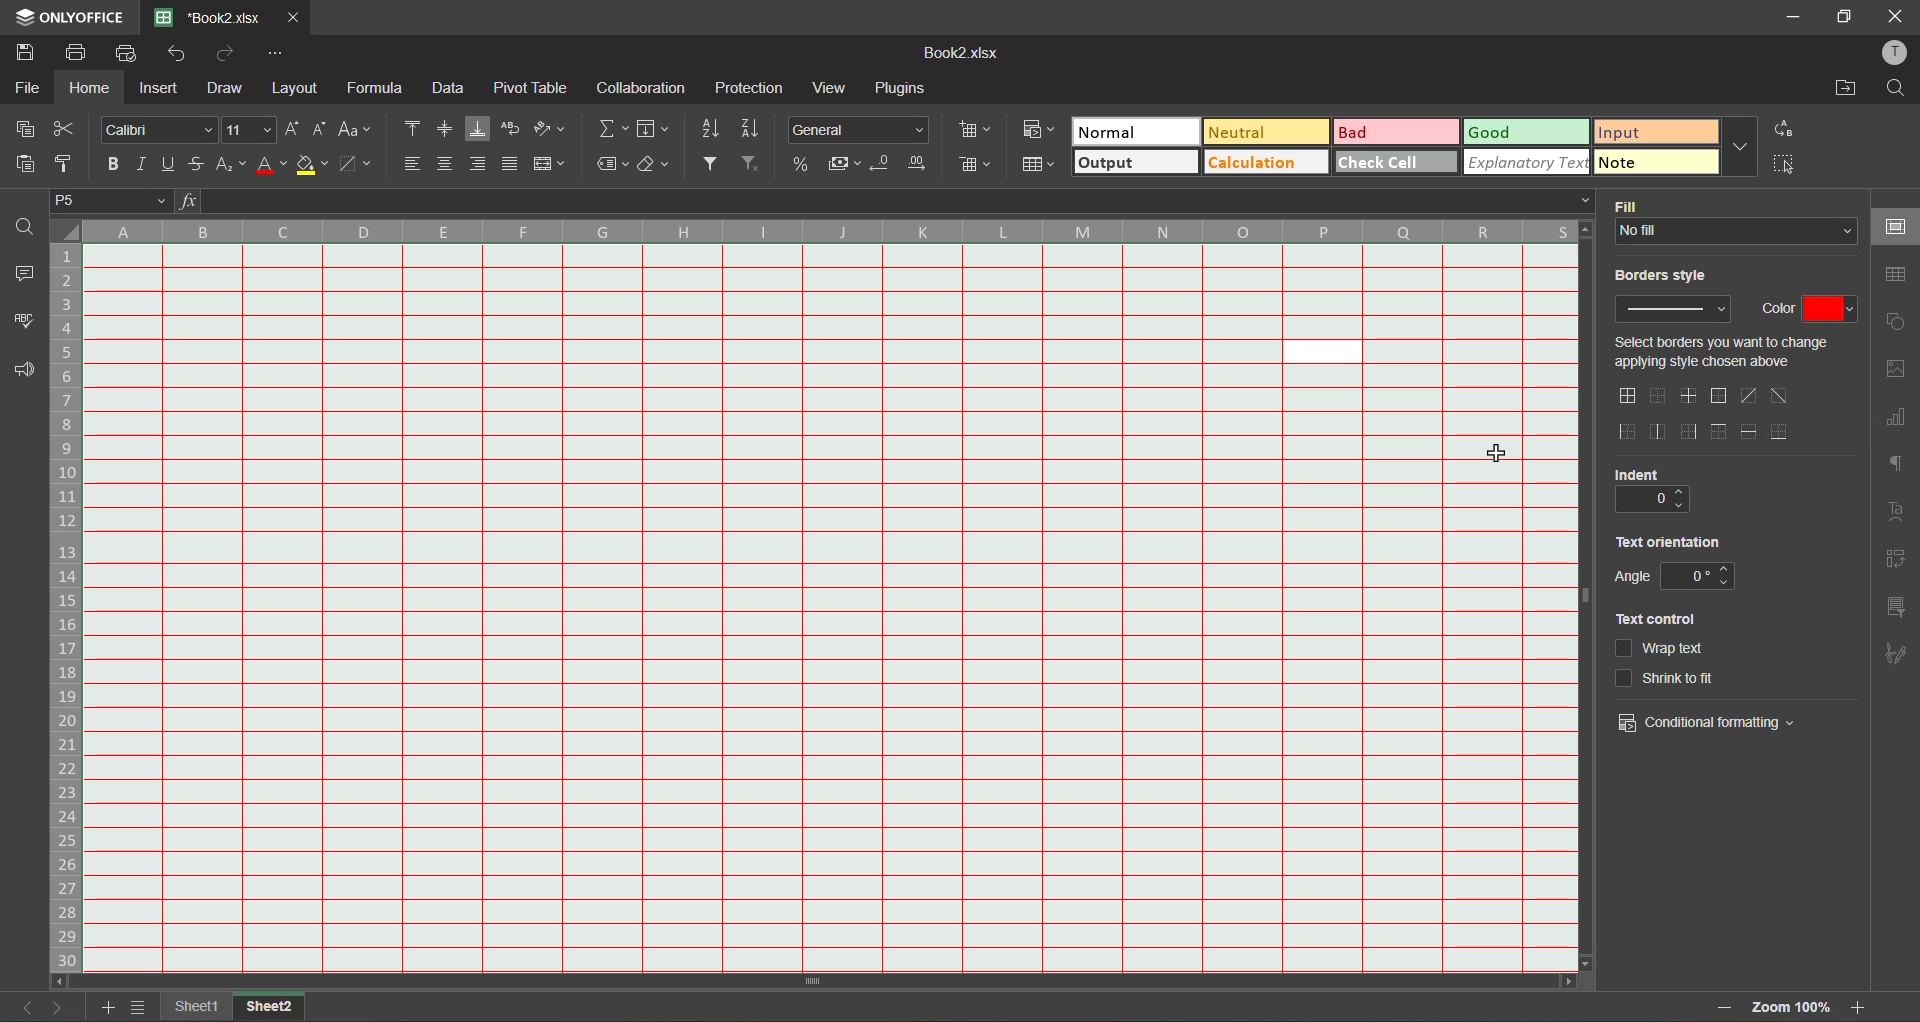 The height and width of the screenshot is (1022, 1920). I want to click on neutral, so click(1270, 133).